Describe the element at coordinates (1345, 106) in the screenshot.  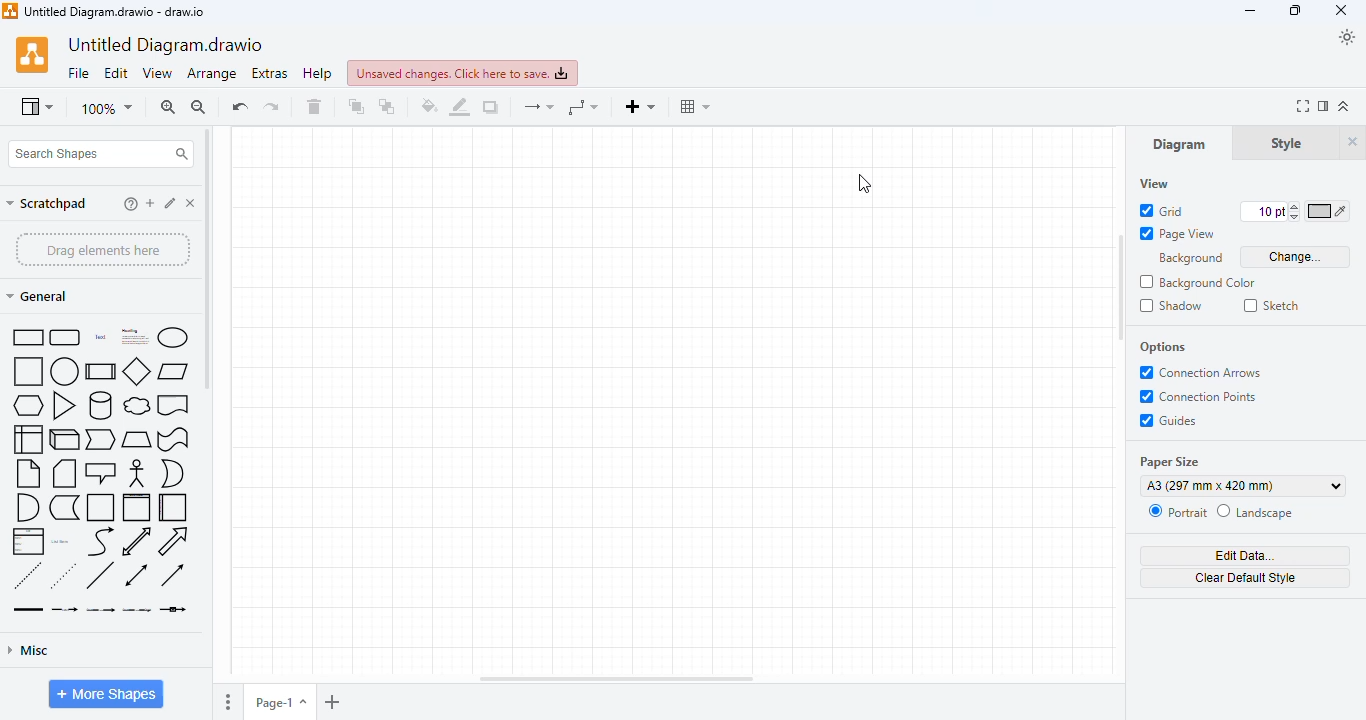
I see `collapse/expand` at that location.